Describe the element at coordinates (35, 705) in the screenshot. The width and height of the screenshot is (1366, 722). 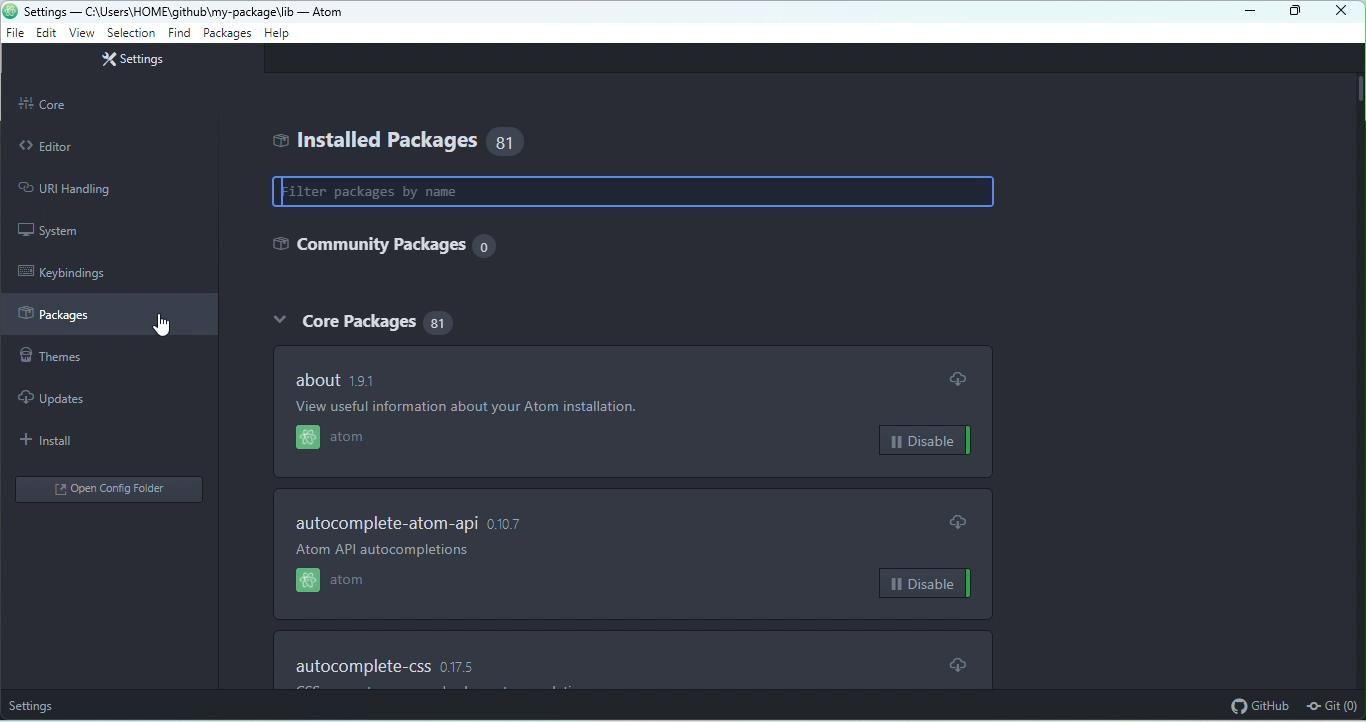
I see `settings` at that location.